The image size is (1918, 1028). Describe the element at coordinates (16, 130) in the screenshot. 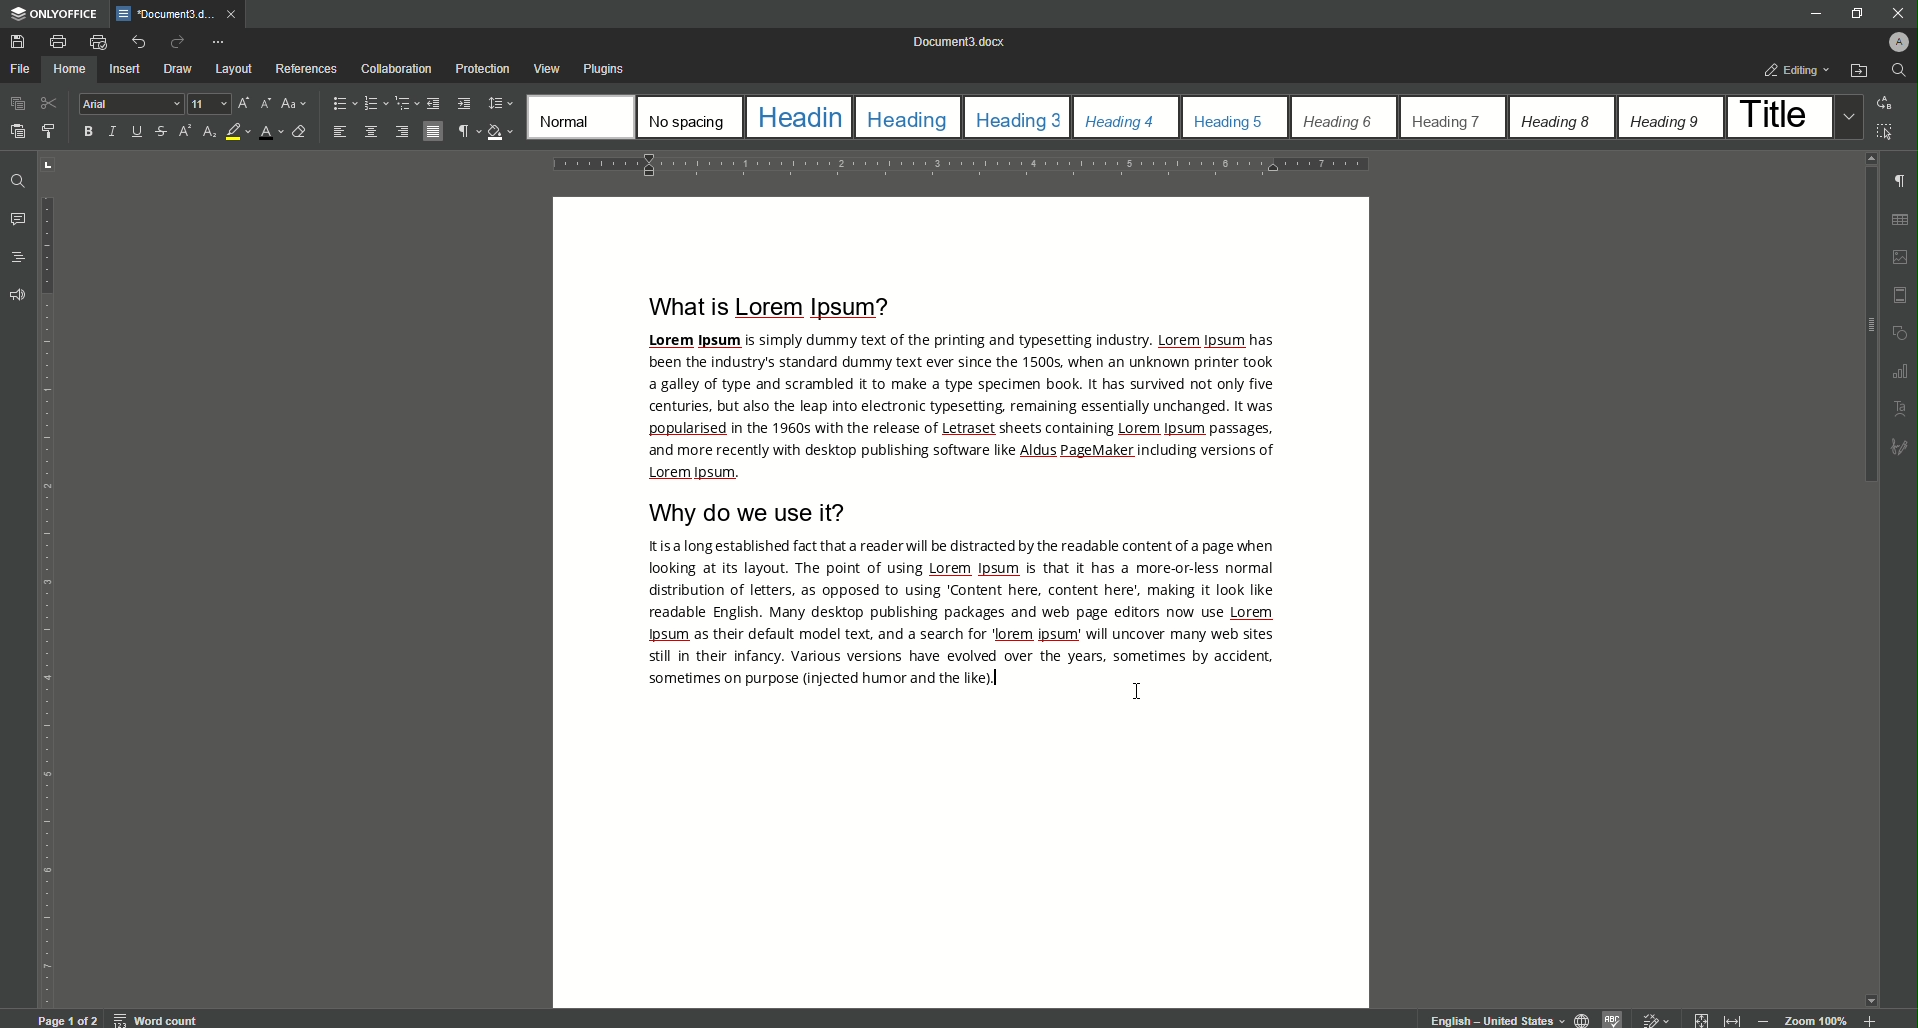

I see `Paste` at that location.